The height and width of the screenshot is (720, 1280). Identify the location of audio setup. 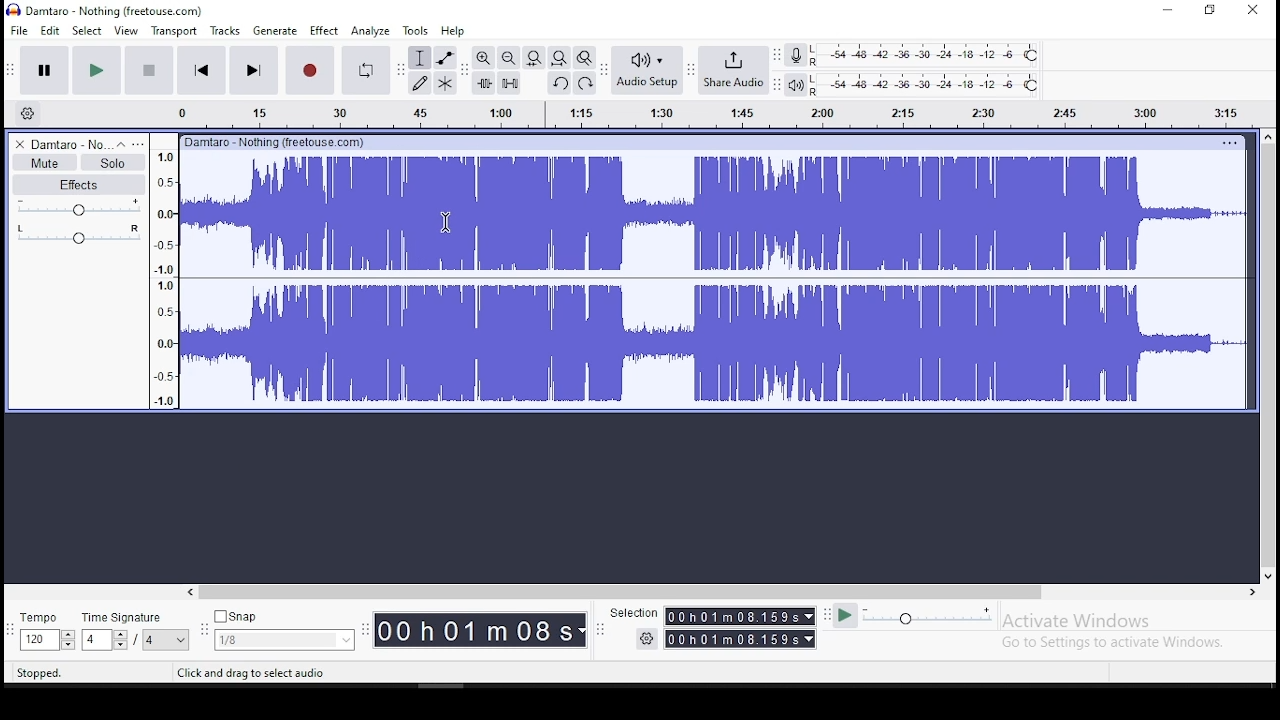
(647, 69).